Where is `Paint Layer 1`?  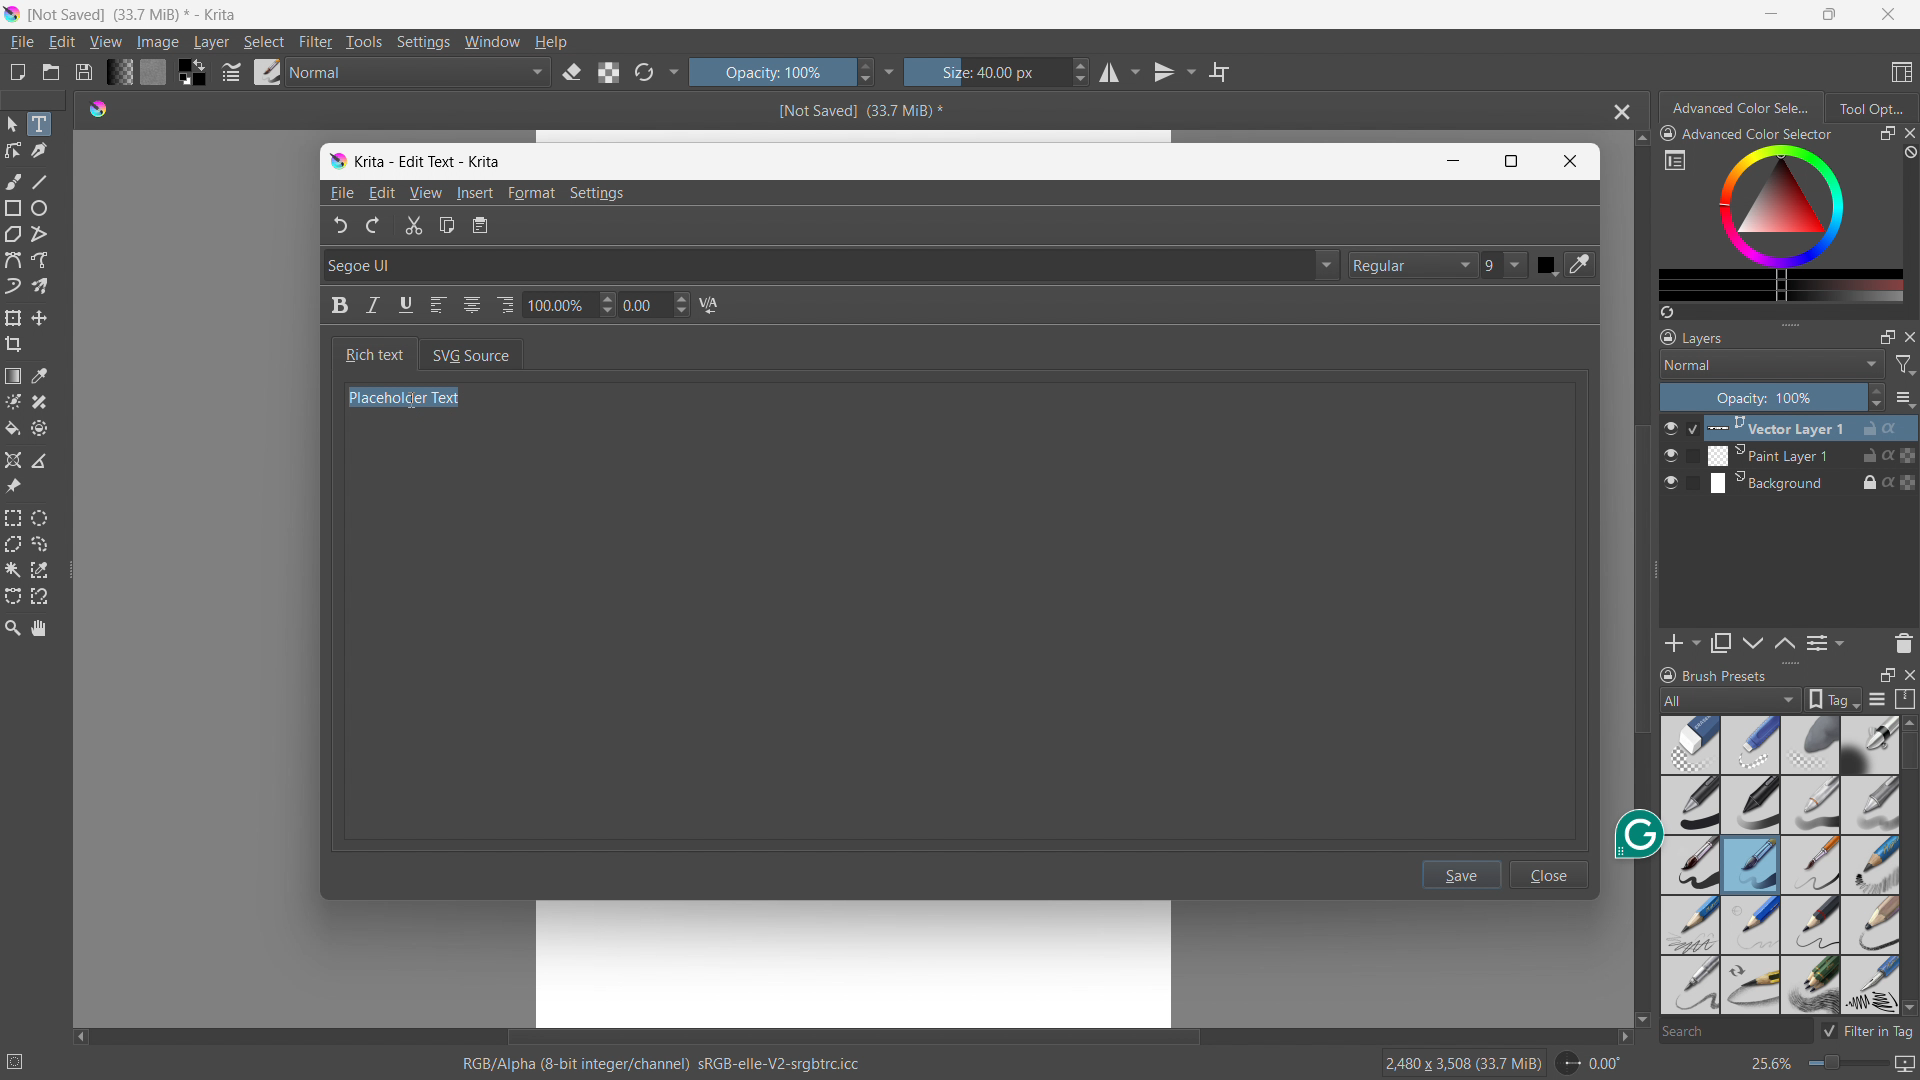 Paint Layer 1 is located at coordinates (1802, 456).